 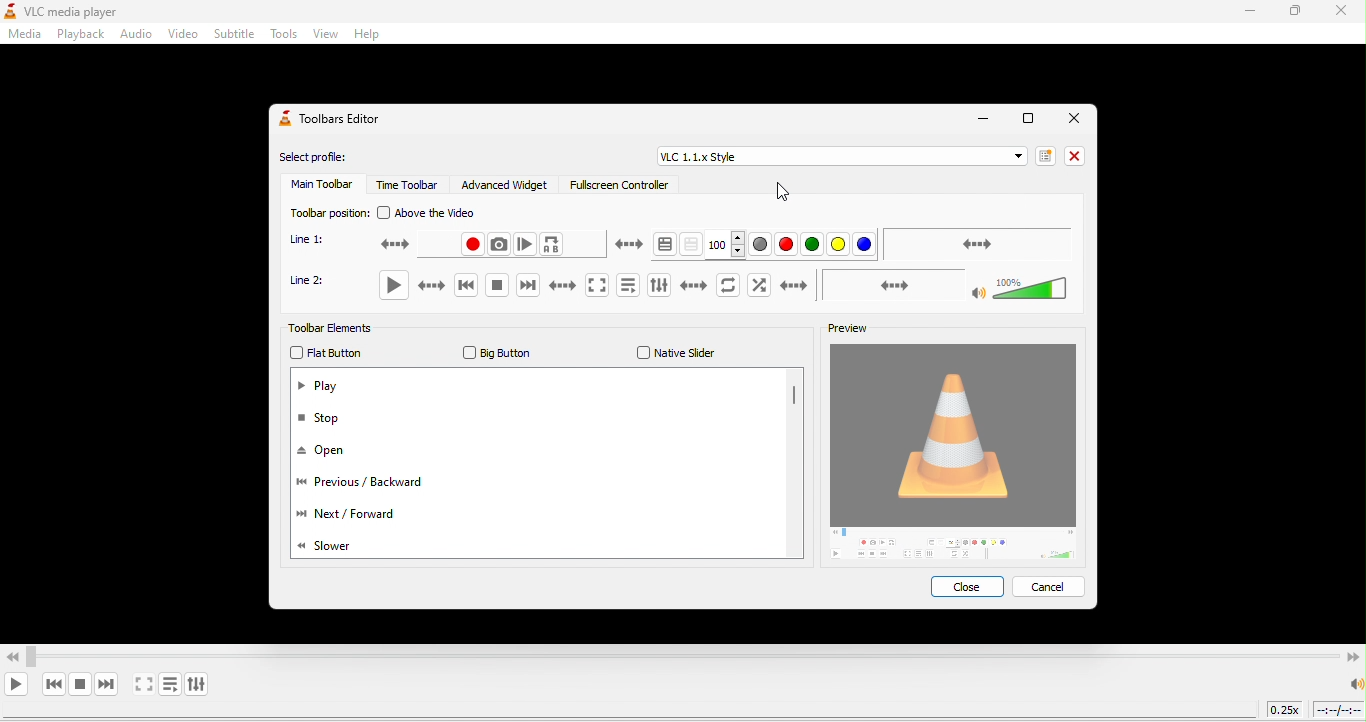 What do you see at coordinates (1344, 13) in the screenshot?
I see `close` at bounding box center [1344, 13].